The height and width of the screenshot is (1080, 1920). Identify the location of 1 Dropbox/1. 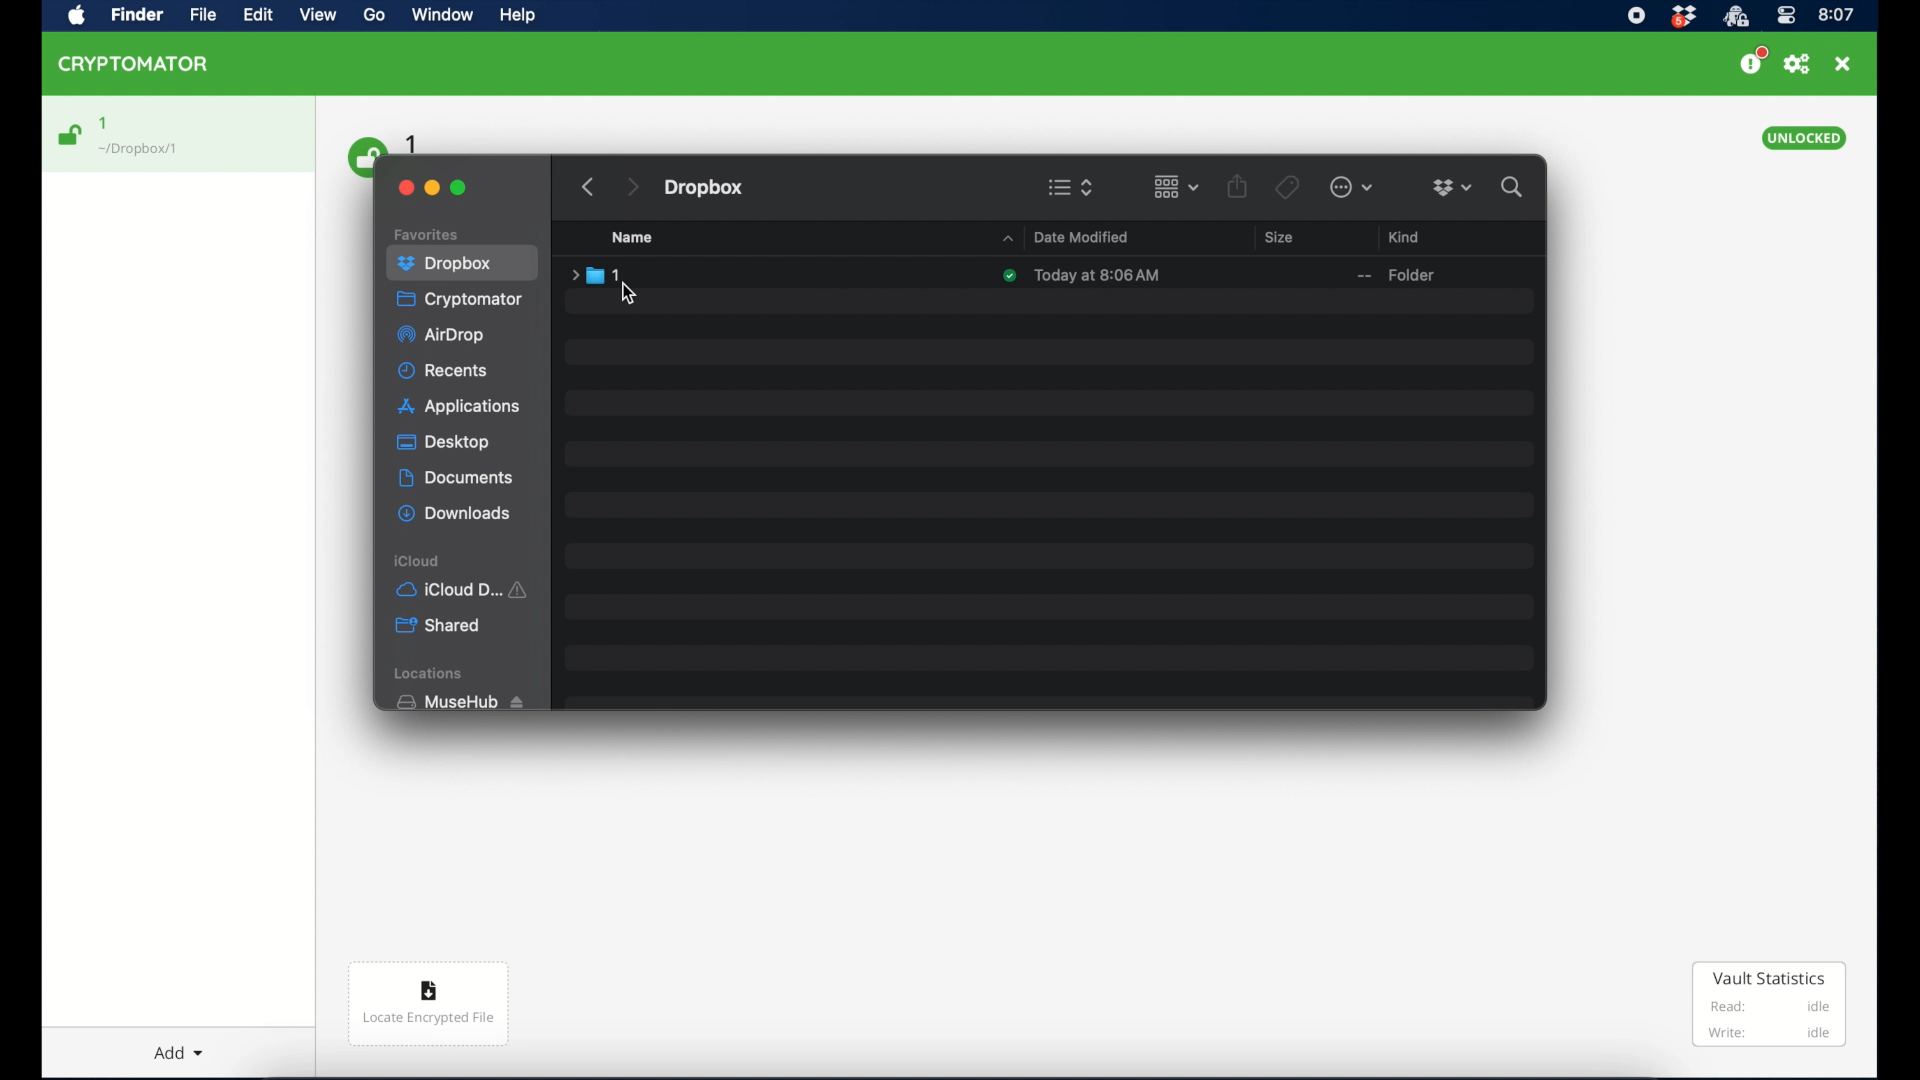
(152, 137).